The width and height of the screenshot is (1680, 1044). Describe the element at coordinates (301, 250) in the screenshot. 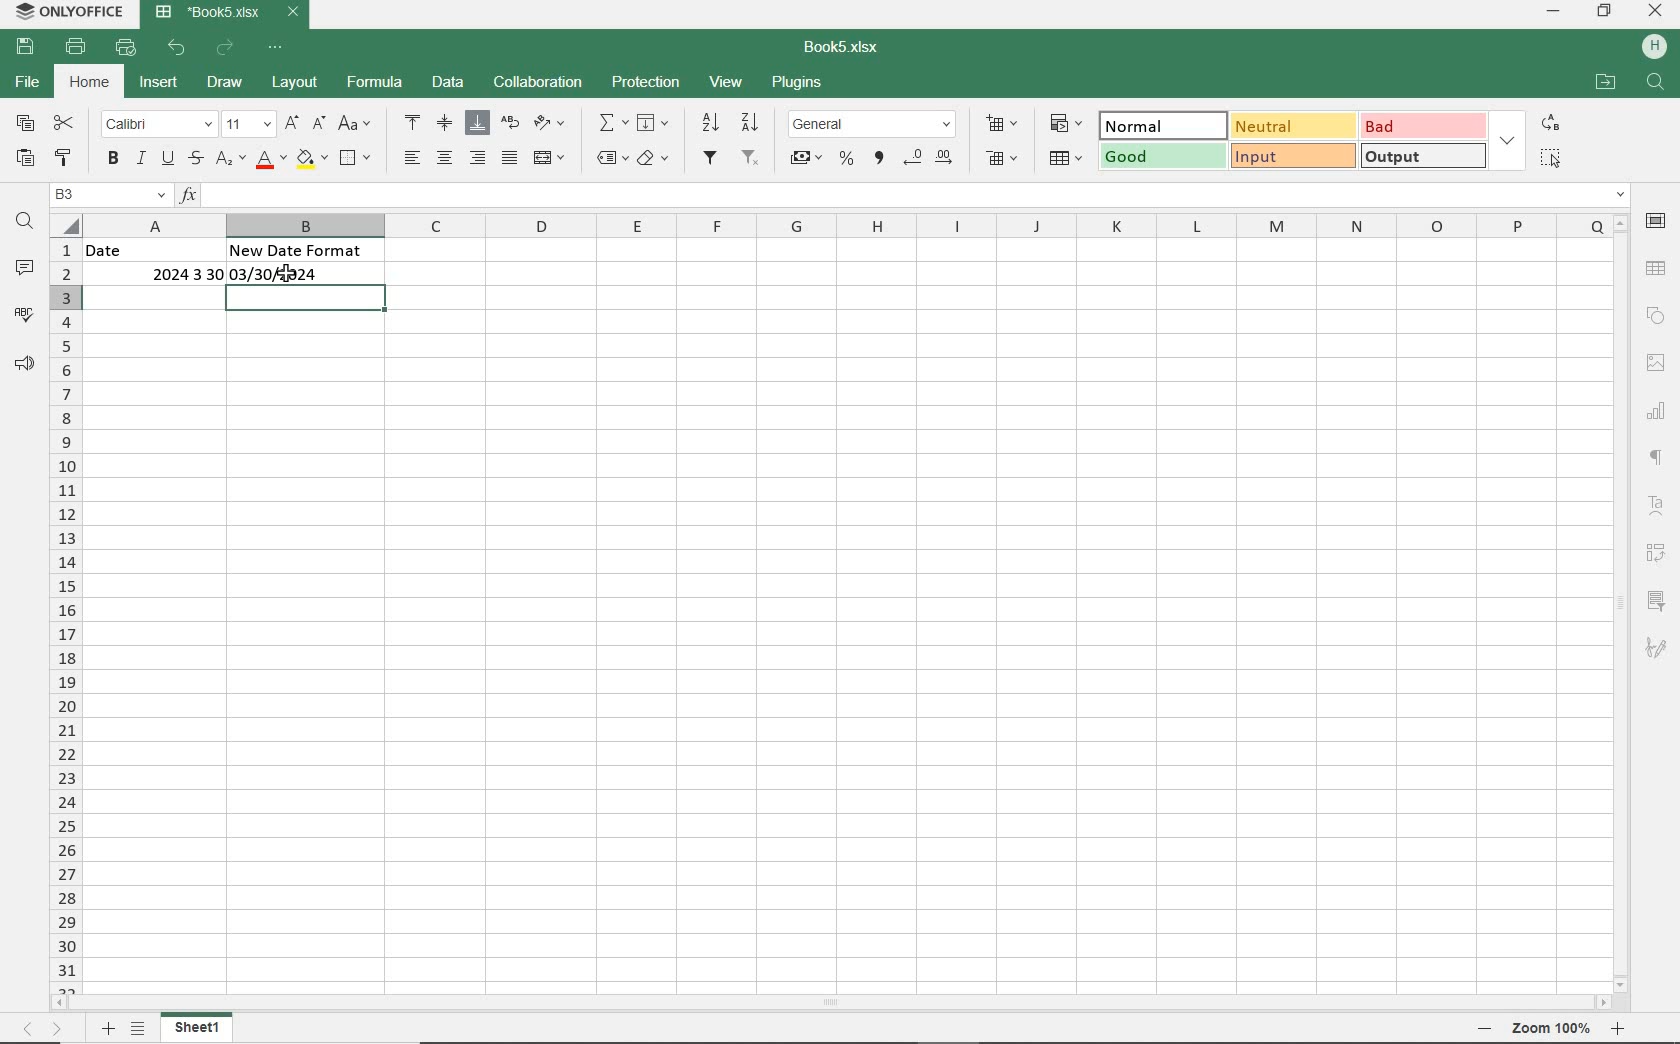

I see `New Date Format` at that location.